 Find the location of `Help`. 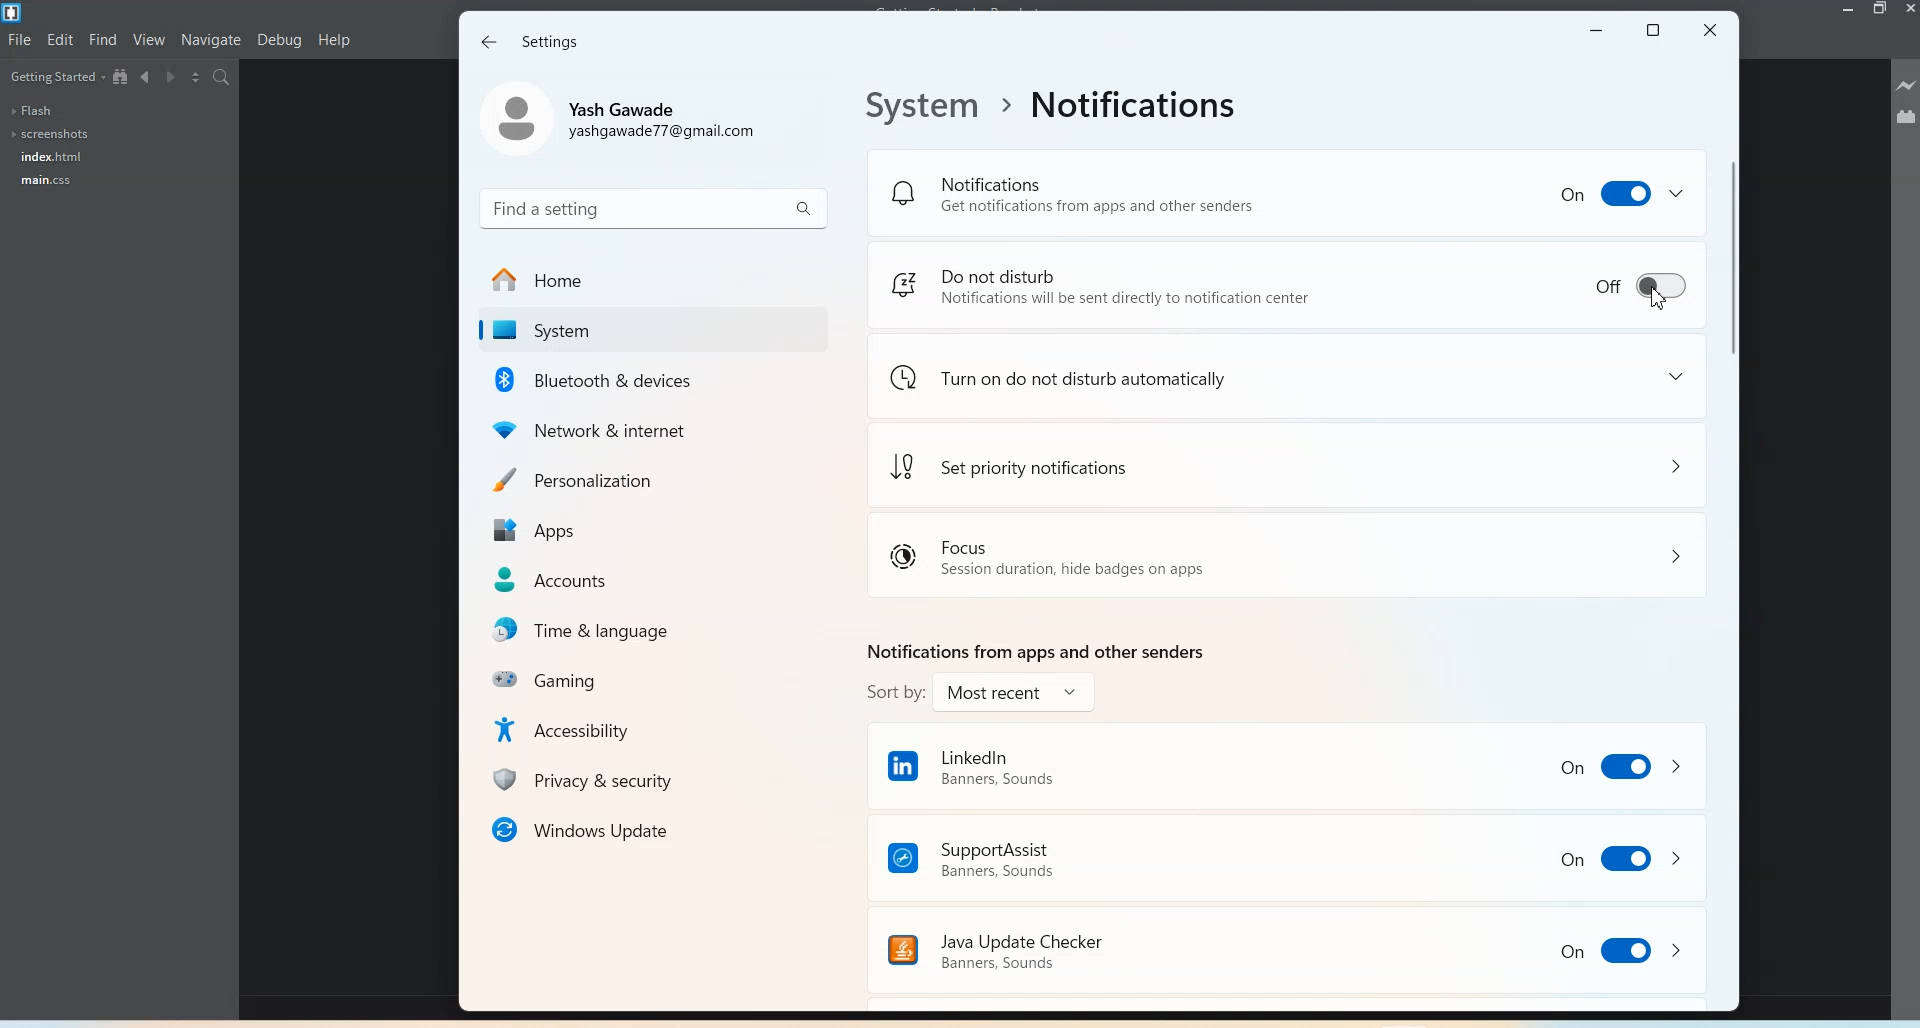

Help is located at coordinates (336, 41).